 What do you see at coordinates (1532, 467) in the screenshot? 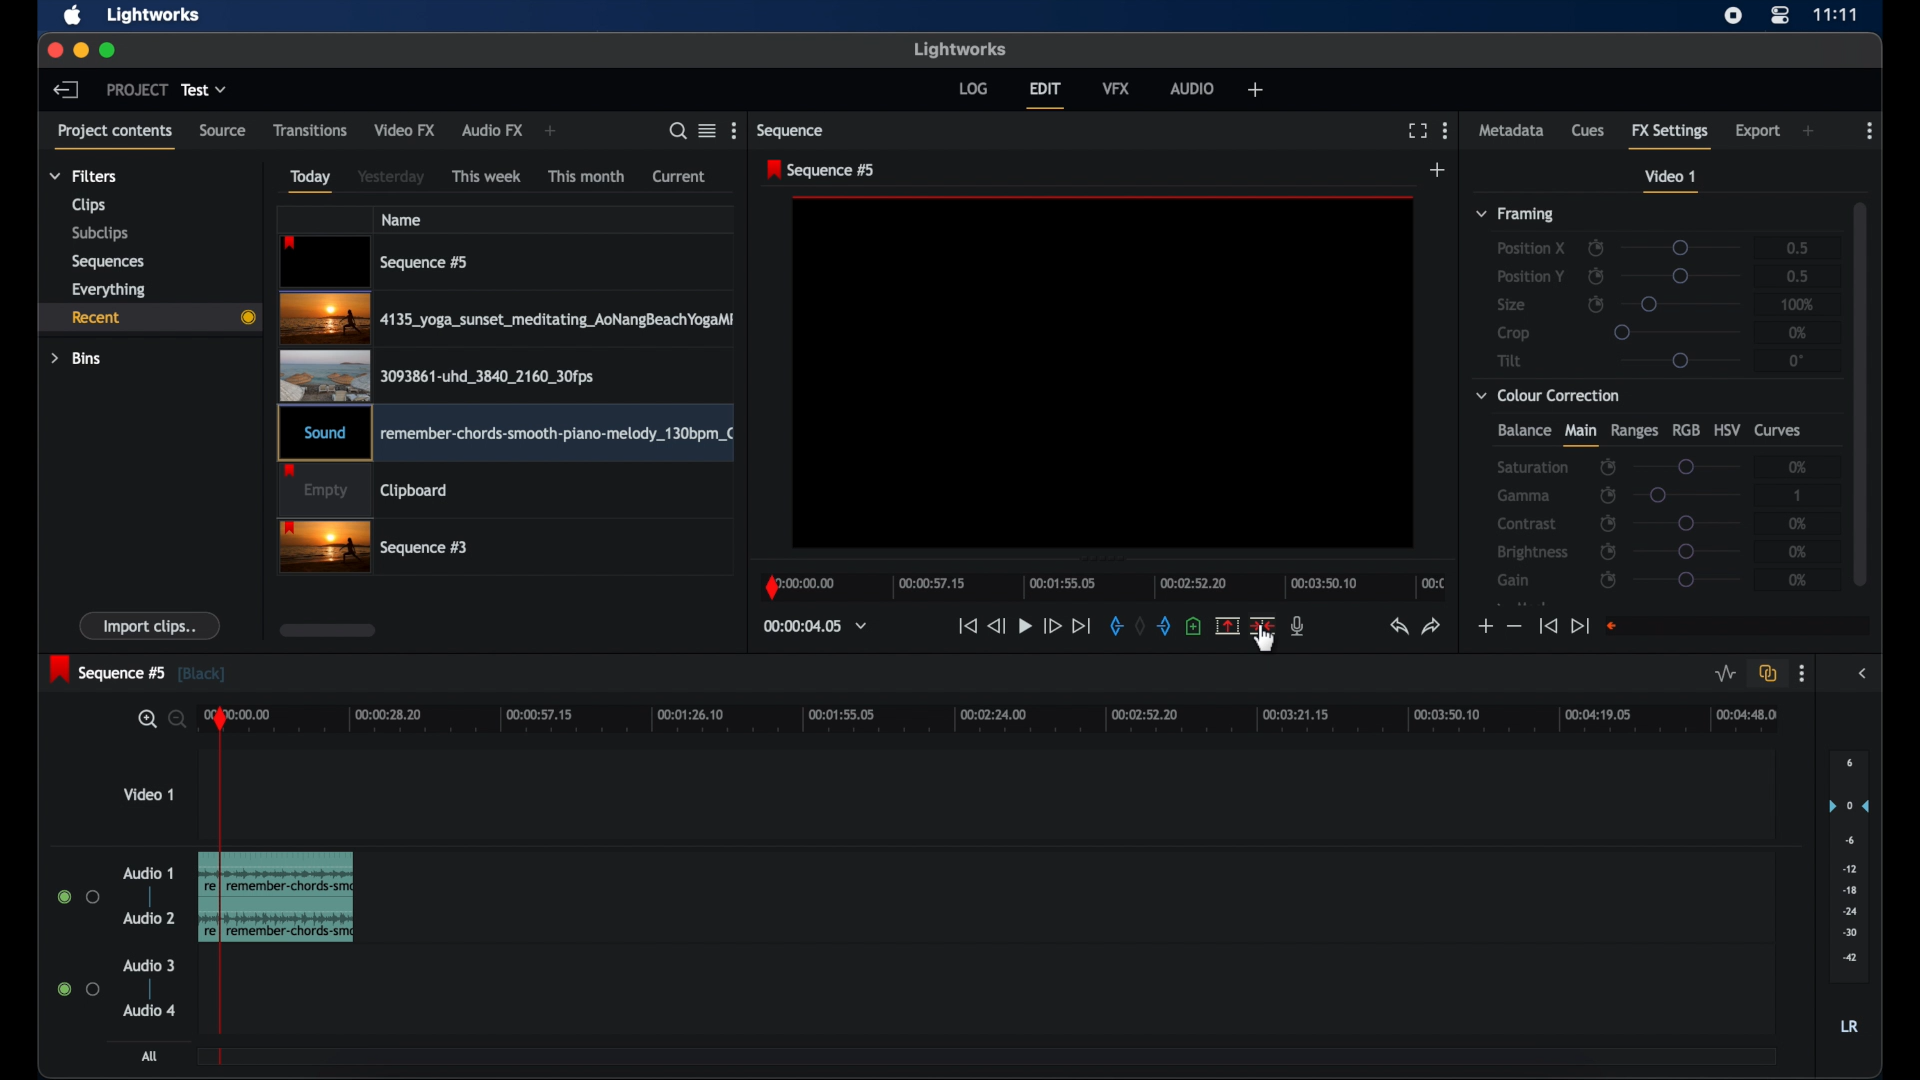
I see `saturation` at bounding box center [1532, 467].